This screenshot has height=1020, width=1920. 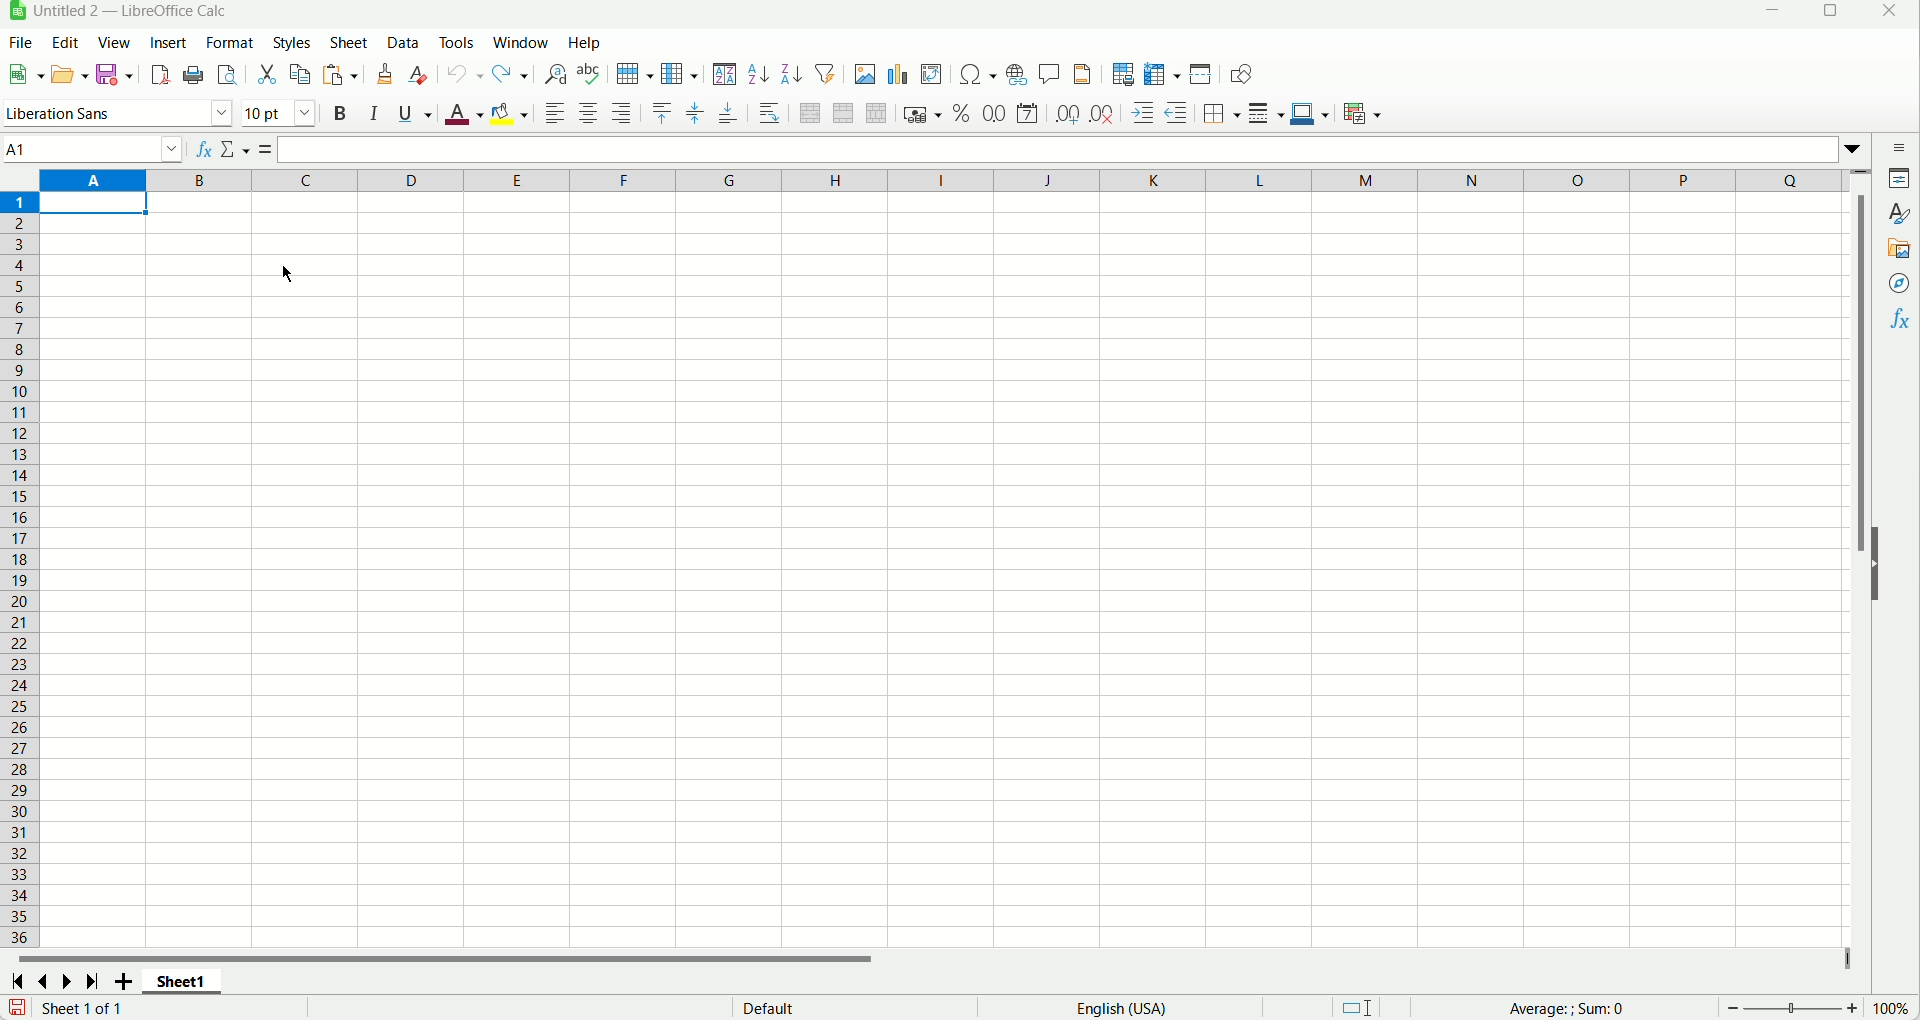 What do you see at coordinates (1601, 1008) in the screenshot?
I see `Formula` at bounding box center [1601, 1008].